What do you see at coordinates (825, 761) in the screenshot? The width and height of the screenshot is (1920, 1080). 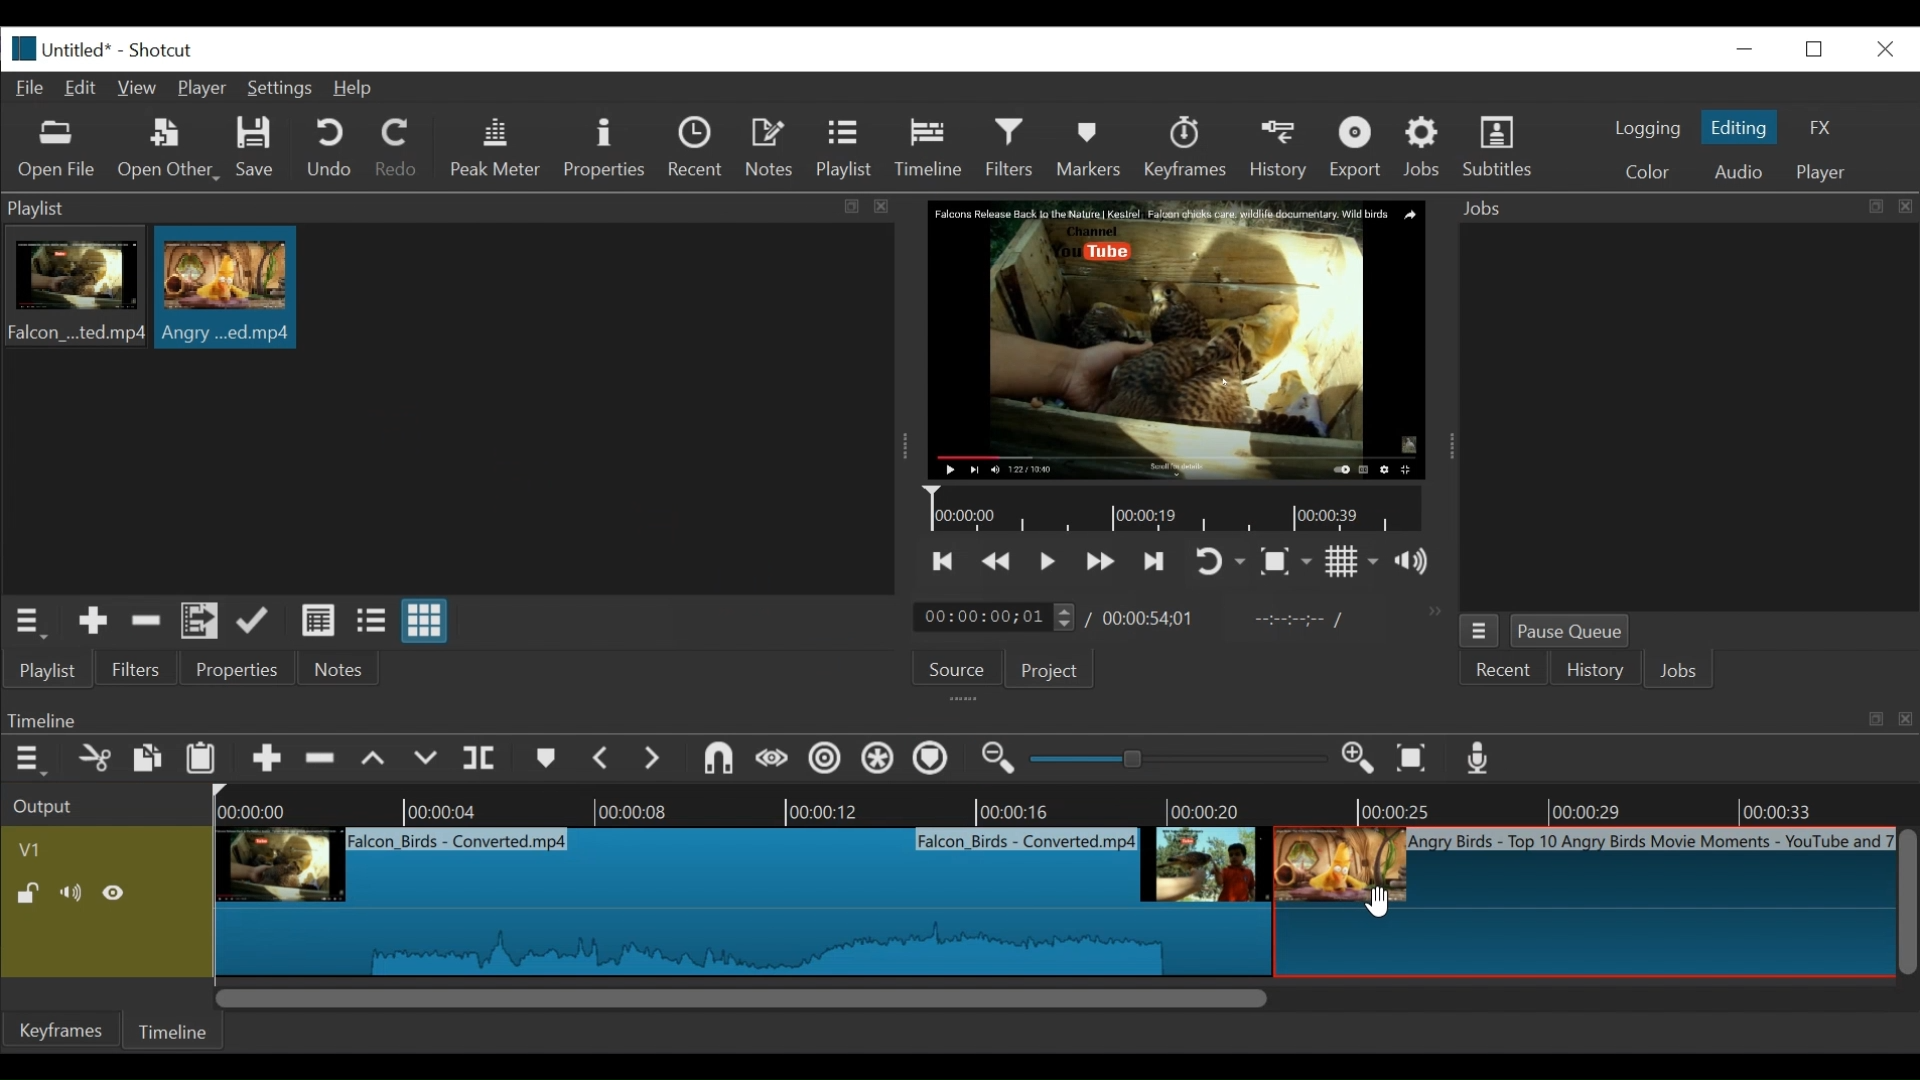 I see `Ripple ` at bounding box center [825, 761].